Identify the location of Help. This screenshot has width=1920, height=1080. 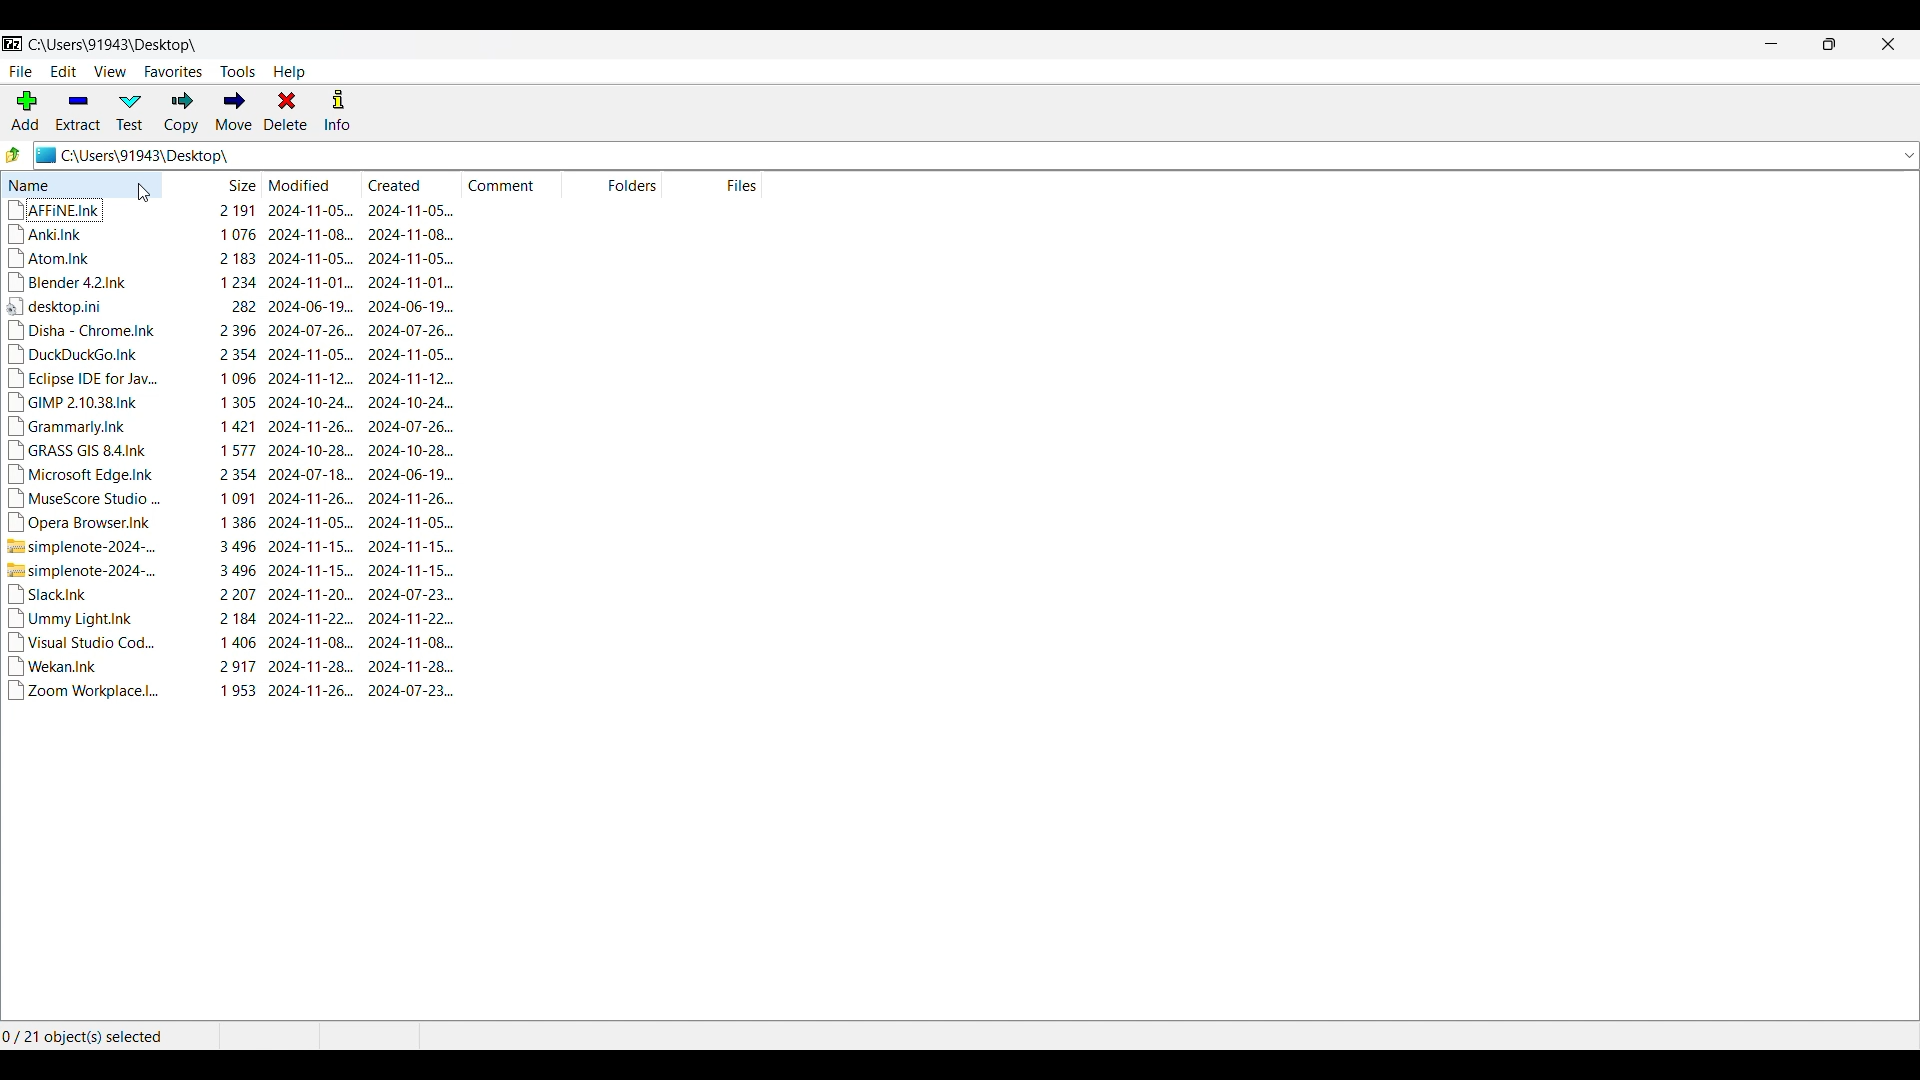
(290, 72).